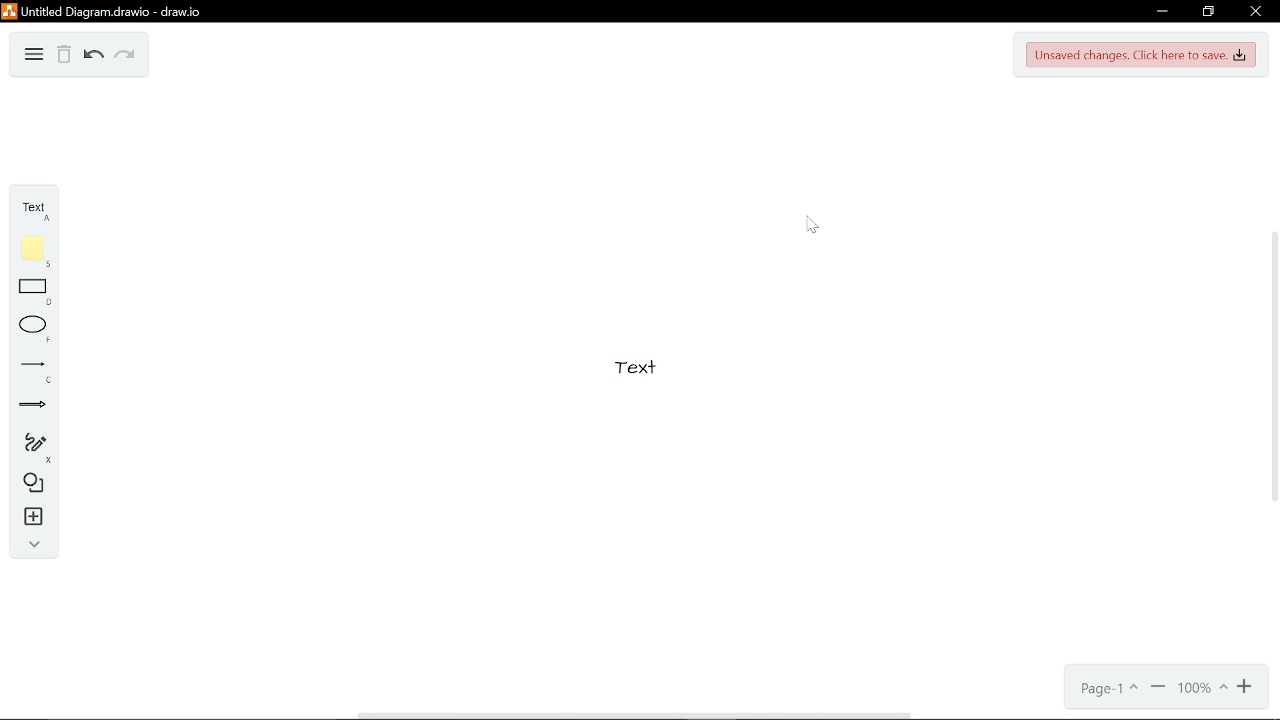  I want to click on Text, so click(29, 208).